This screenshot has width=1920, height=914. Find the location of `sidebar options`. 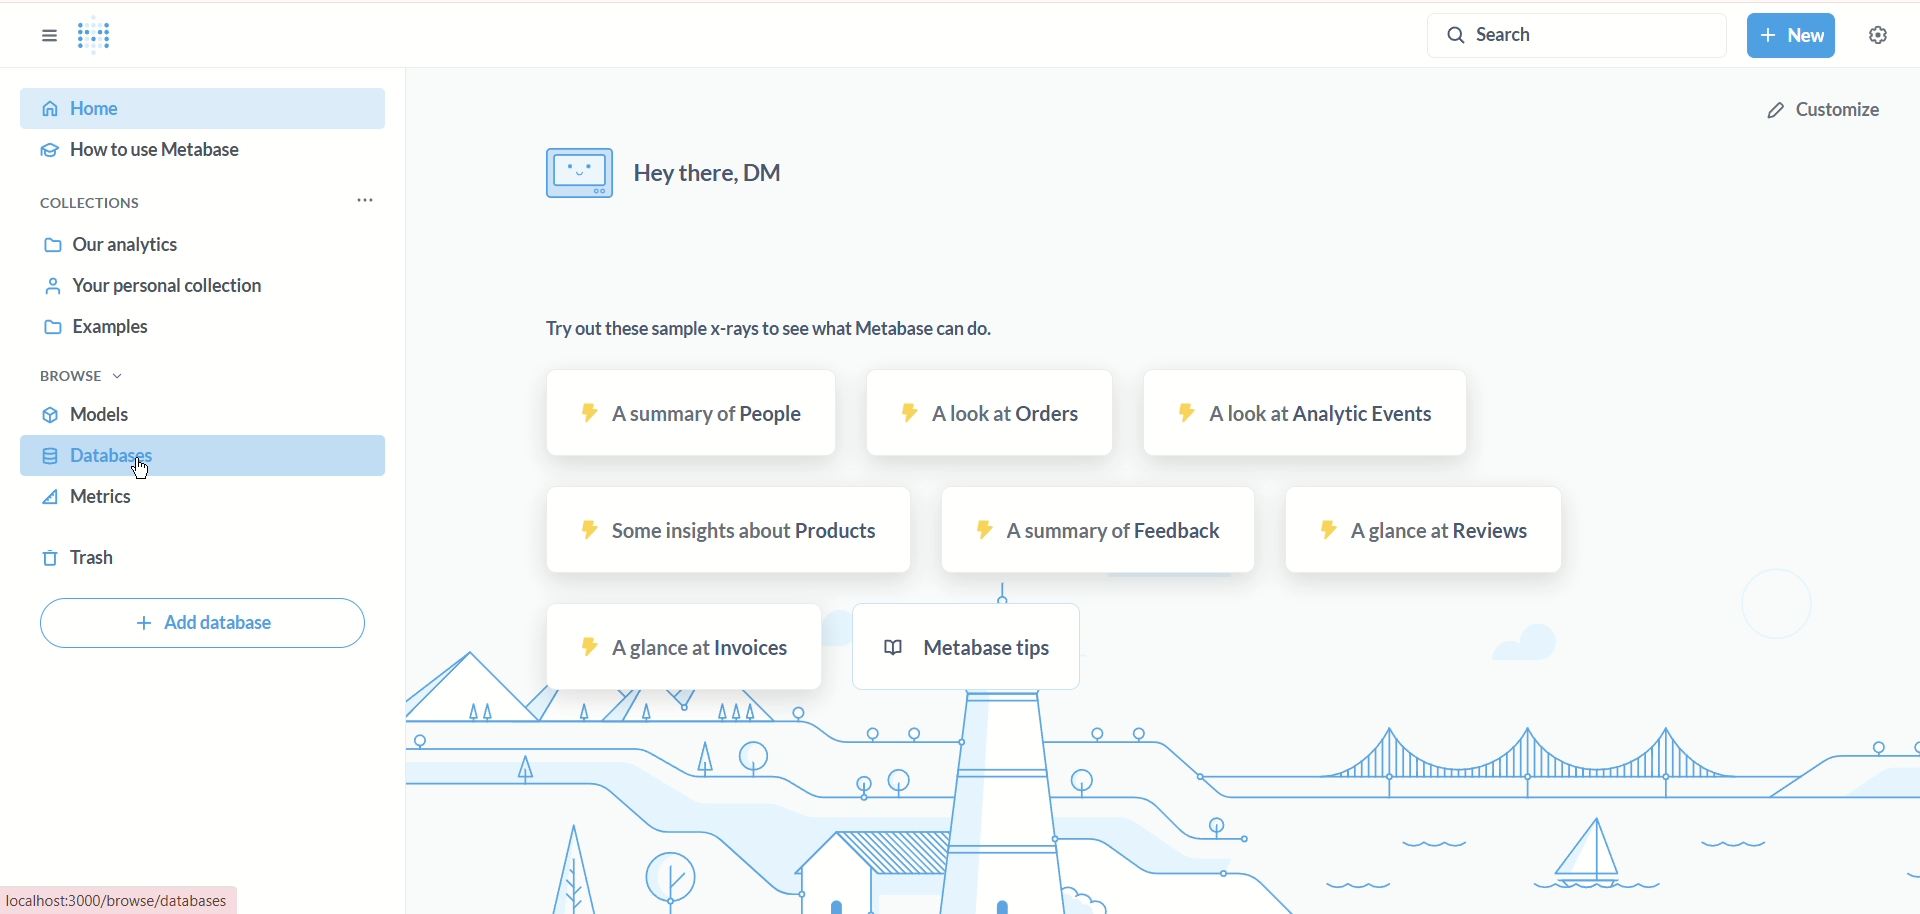

sidebar options is located at coordinates (47, 35).